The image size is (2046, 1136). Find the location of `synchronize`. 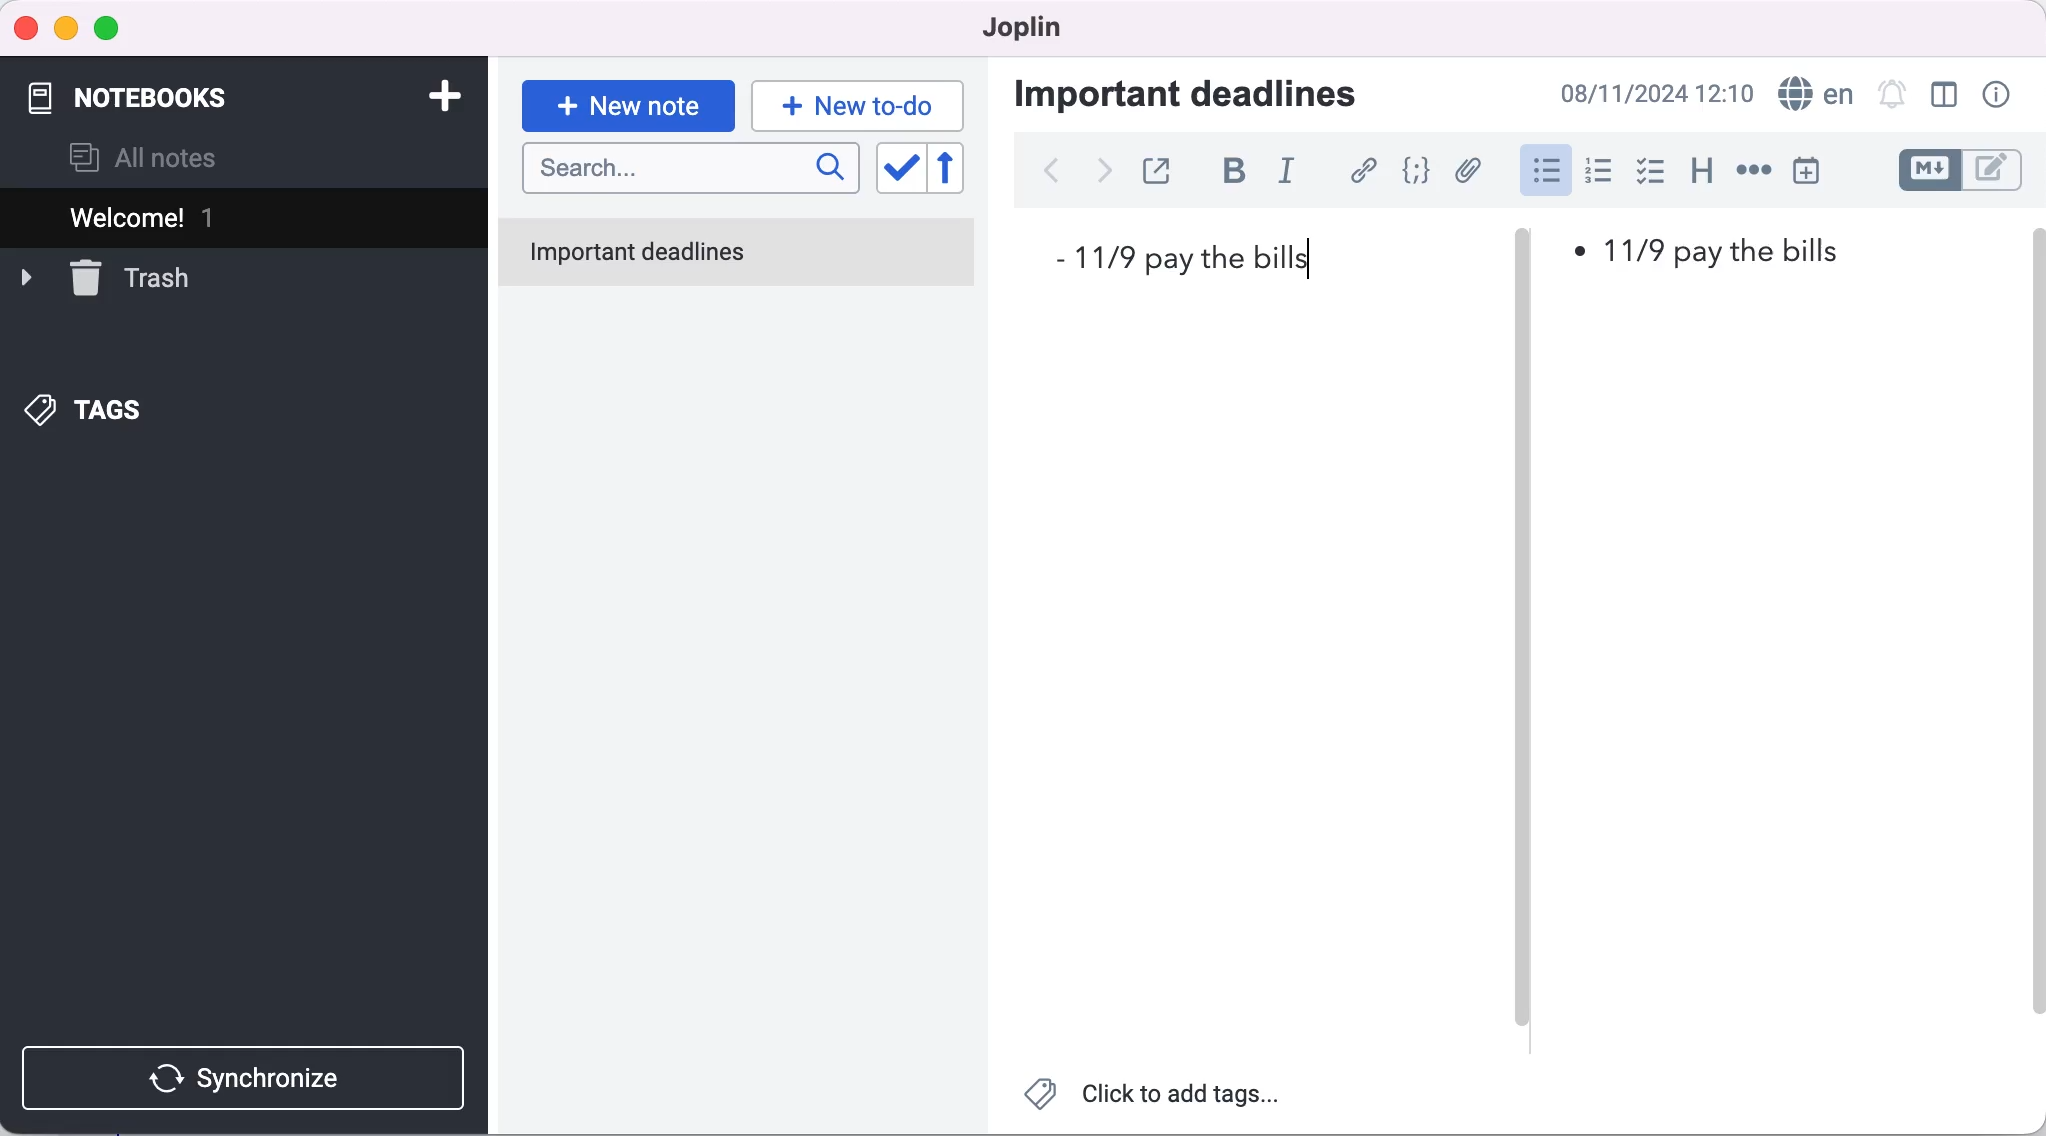

synchronize is located at coordinates (251, 1077).